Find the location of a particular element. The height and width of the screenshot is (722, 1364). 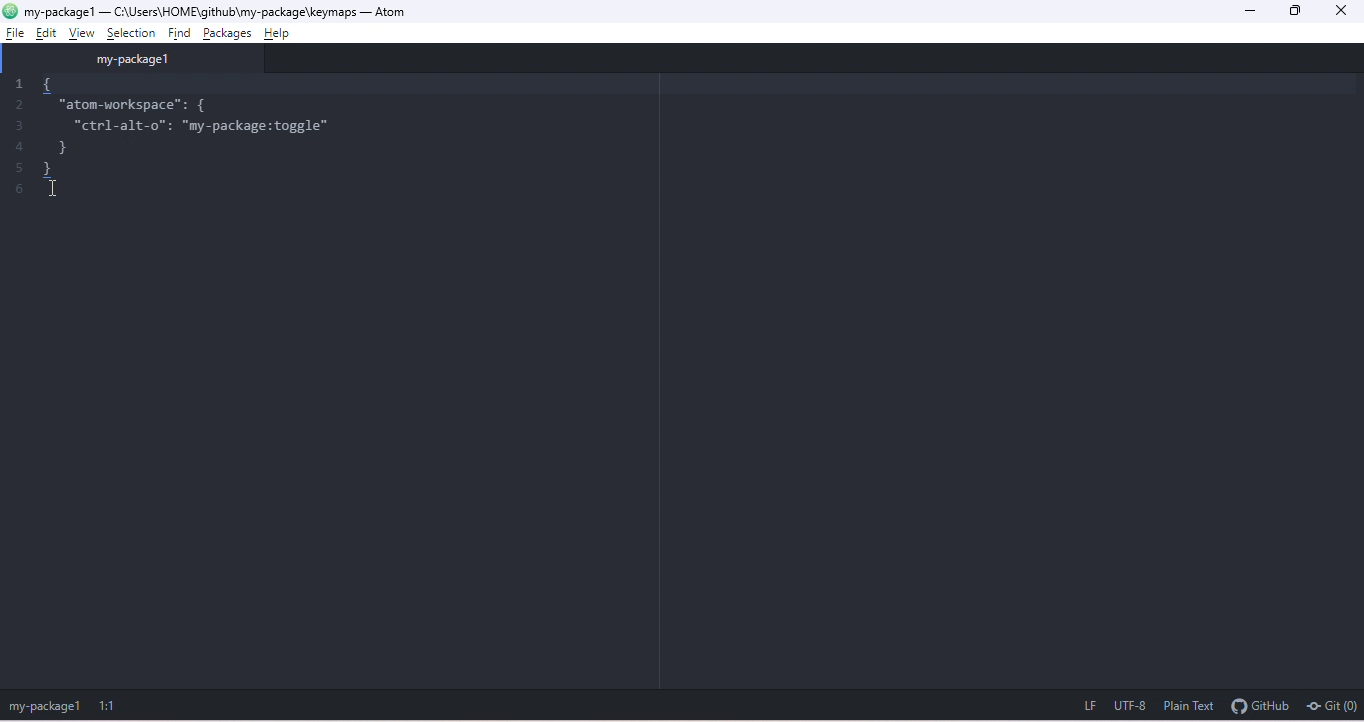

a
“aton-workspace”: {
“ctrl-alt-o": "my-package: toggle”
}
1
I is located at coordinates (166, 150).